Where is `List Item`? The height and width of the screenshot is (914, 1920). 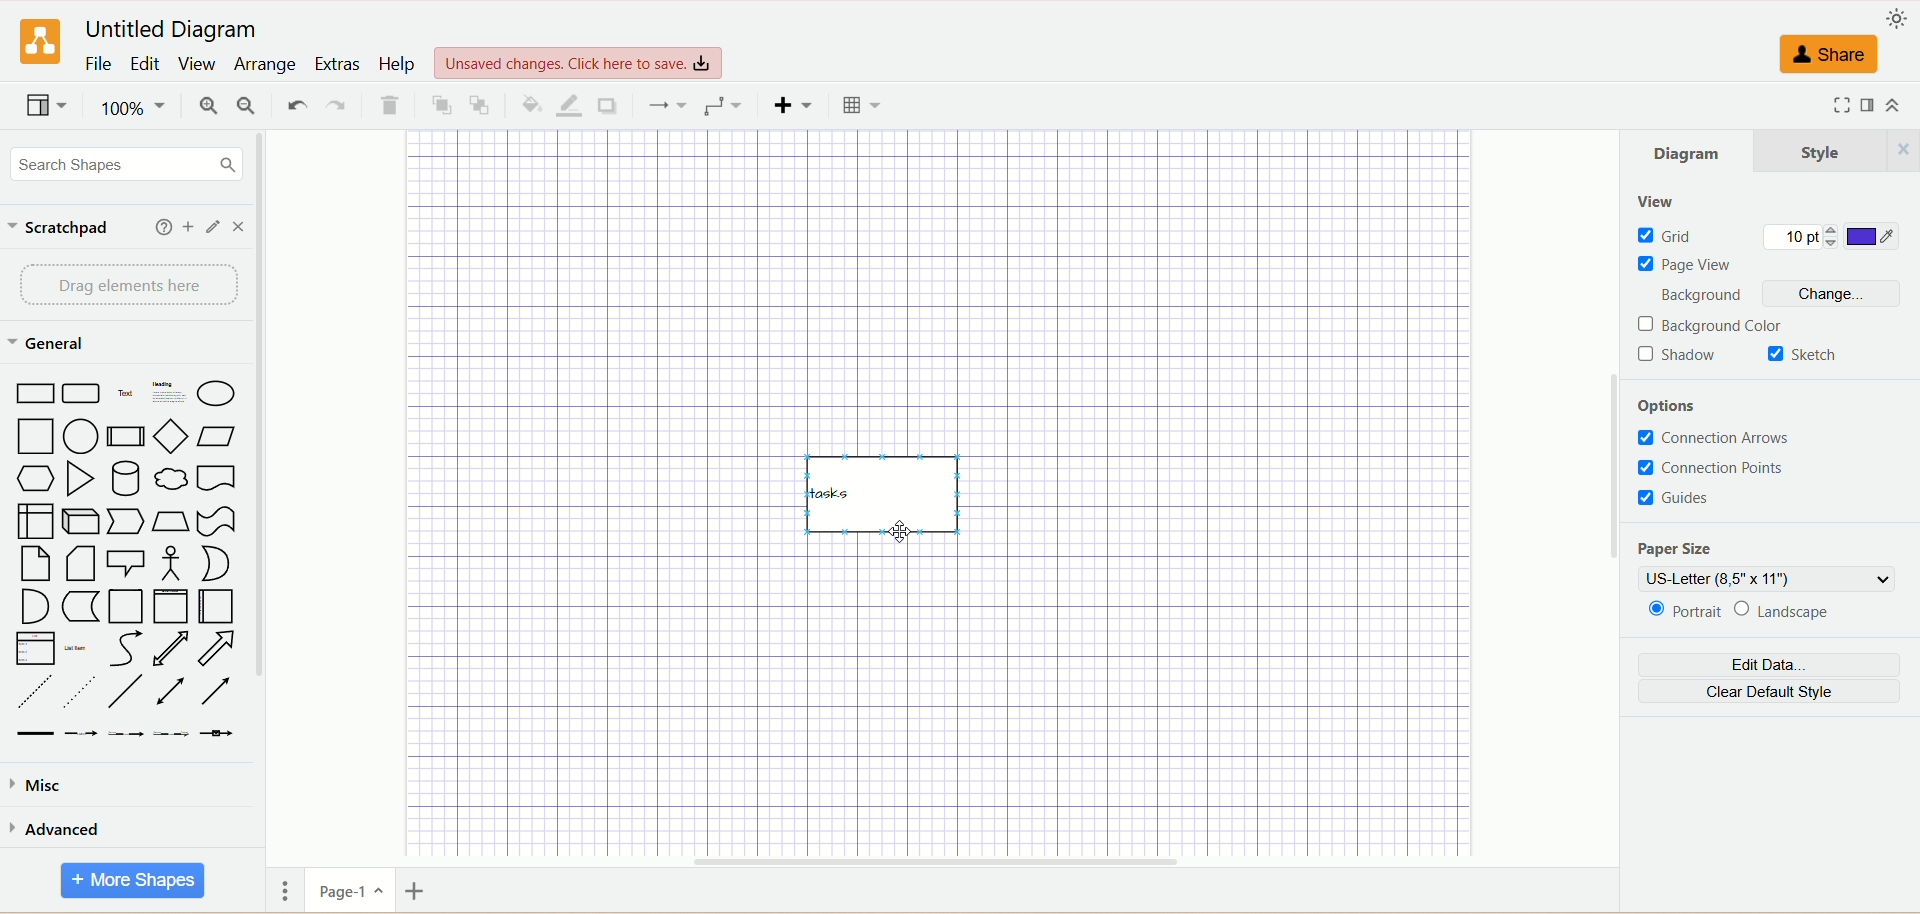
List Item is located at coordinates (75, 650).